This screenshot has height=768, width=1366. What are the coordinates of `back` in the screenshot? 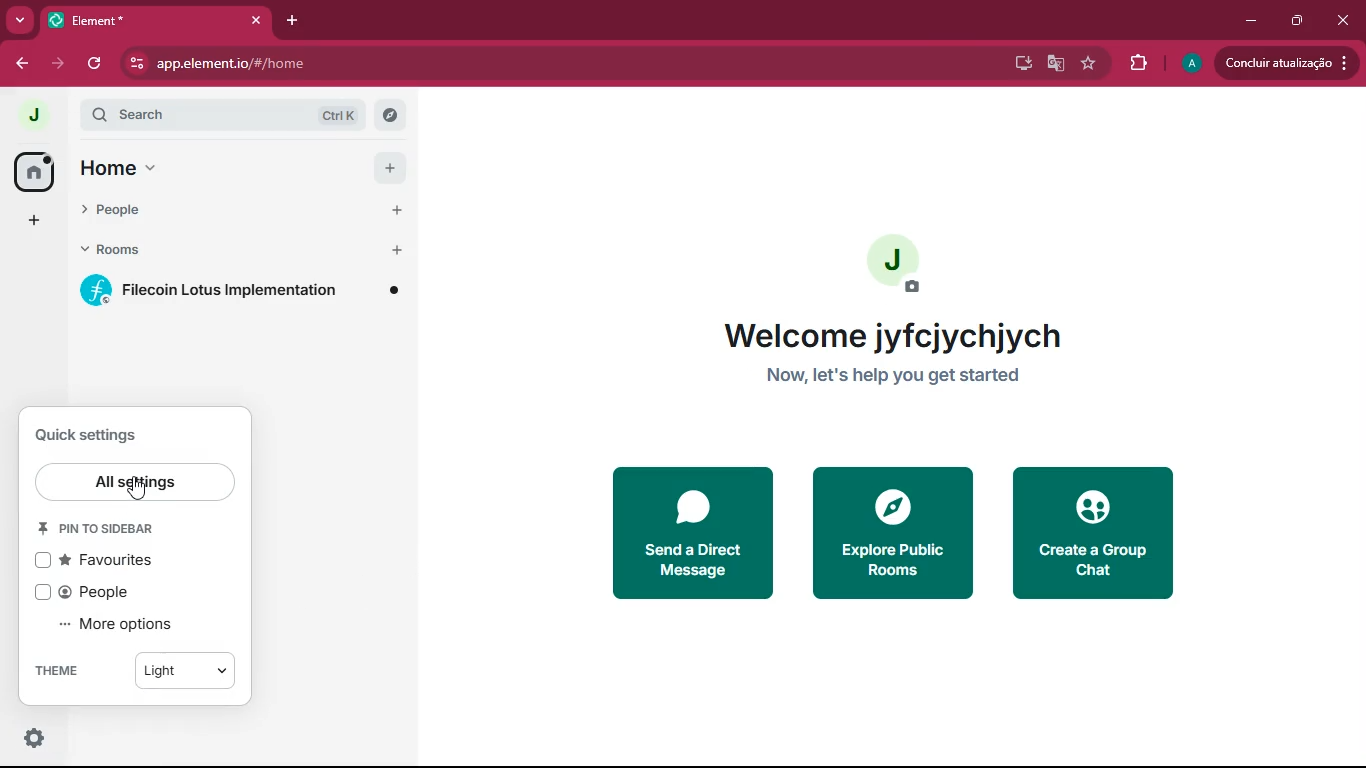 It's located at (17, 63).